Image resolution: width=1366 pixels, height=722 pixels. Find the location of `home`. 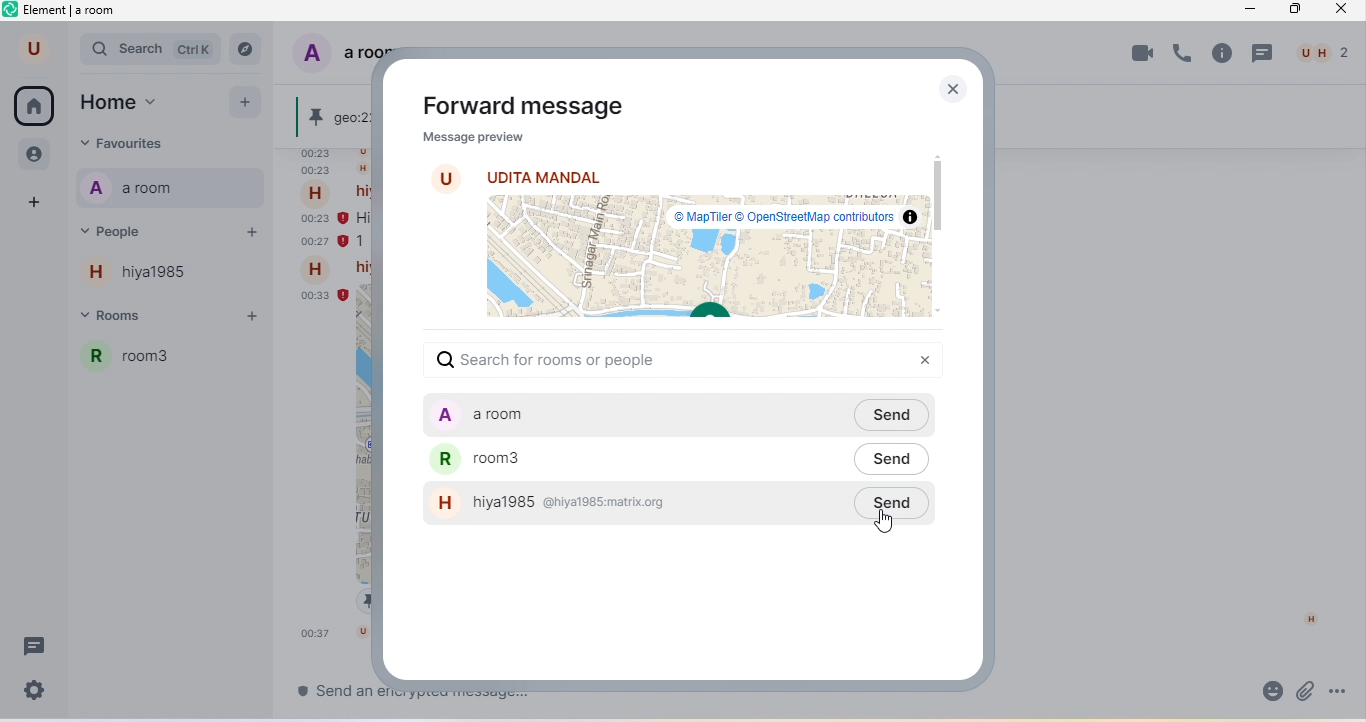

home is located at coordinates (36, 107).